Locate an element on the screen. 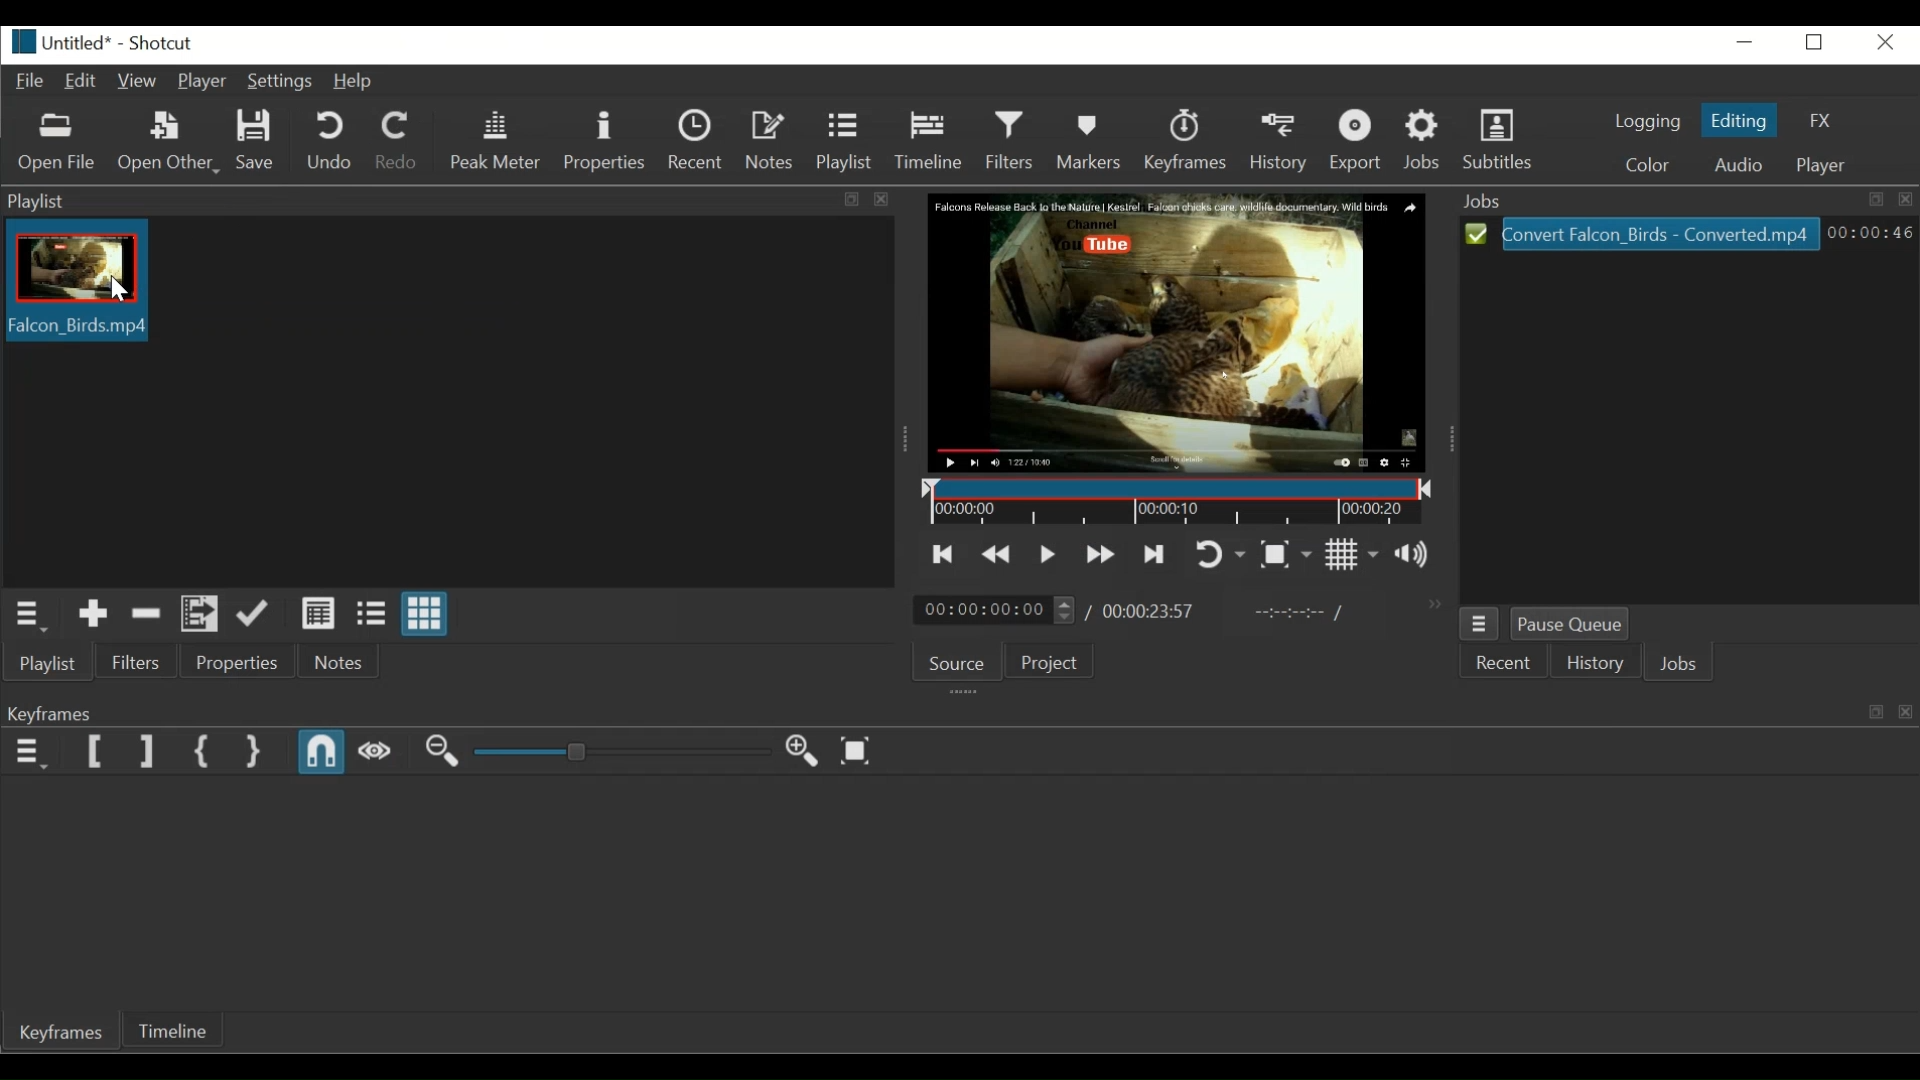  View as Files is located at coordinates (371, 615).